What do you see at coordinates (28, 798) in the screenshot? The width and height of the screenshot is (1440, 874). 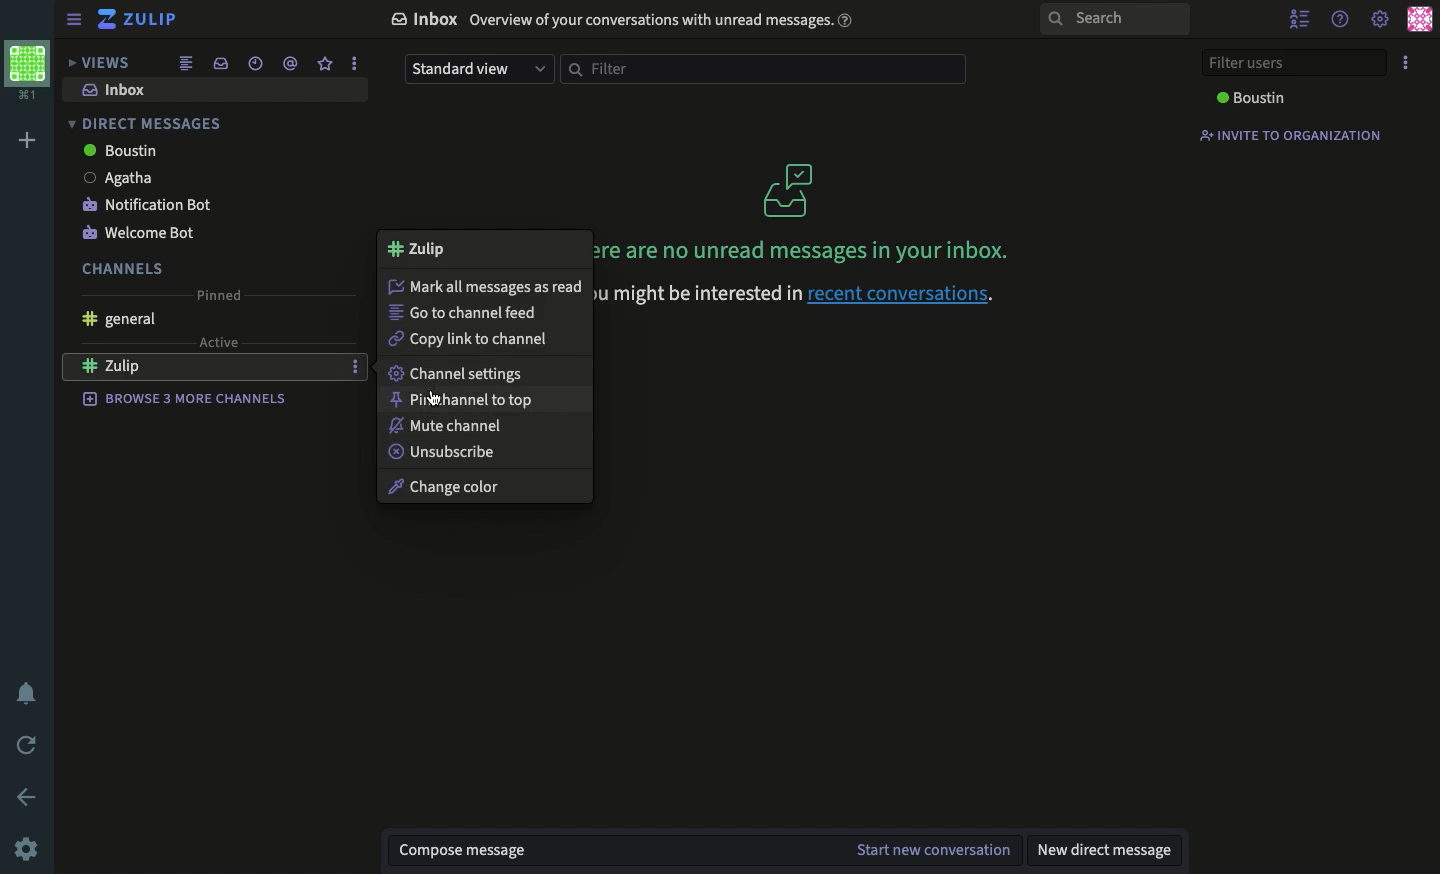 I see `back` at bounding box center [28, 798].